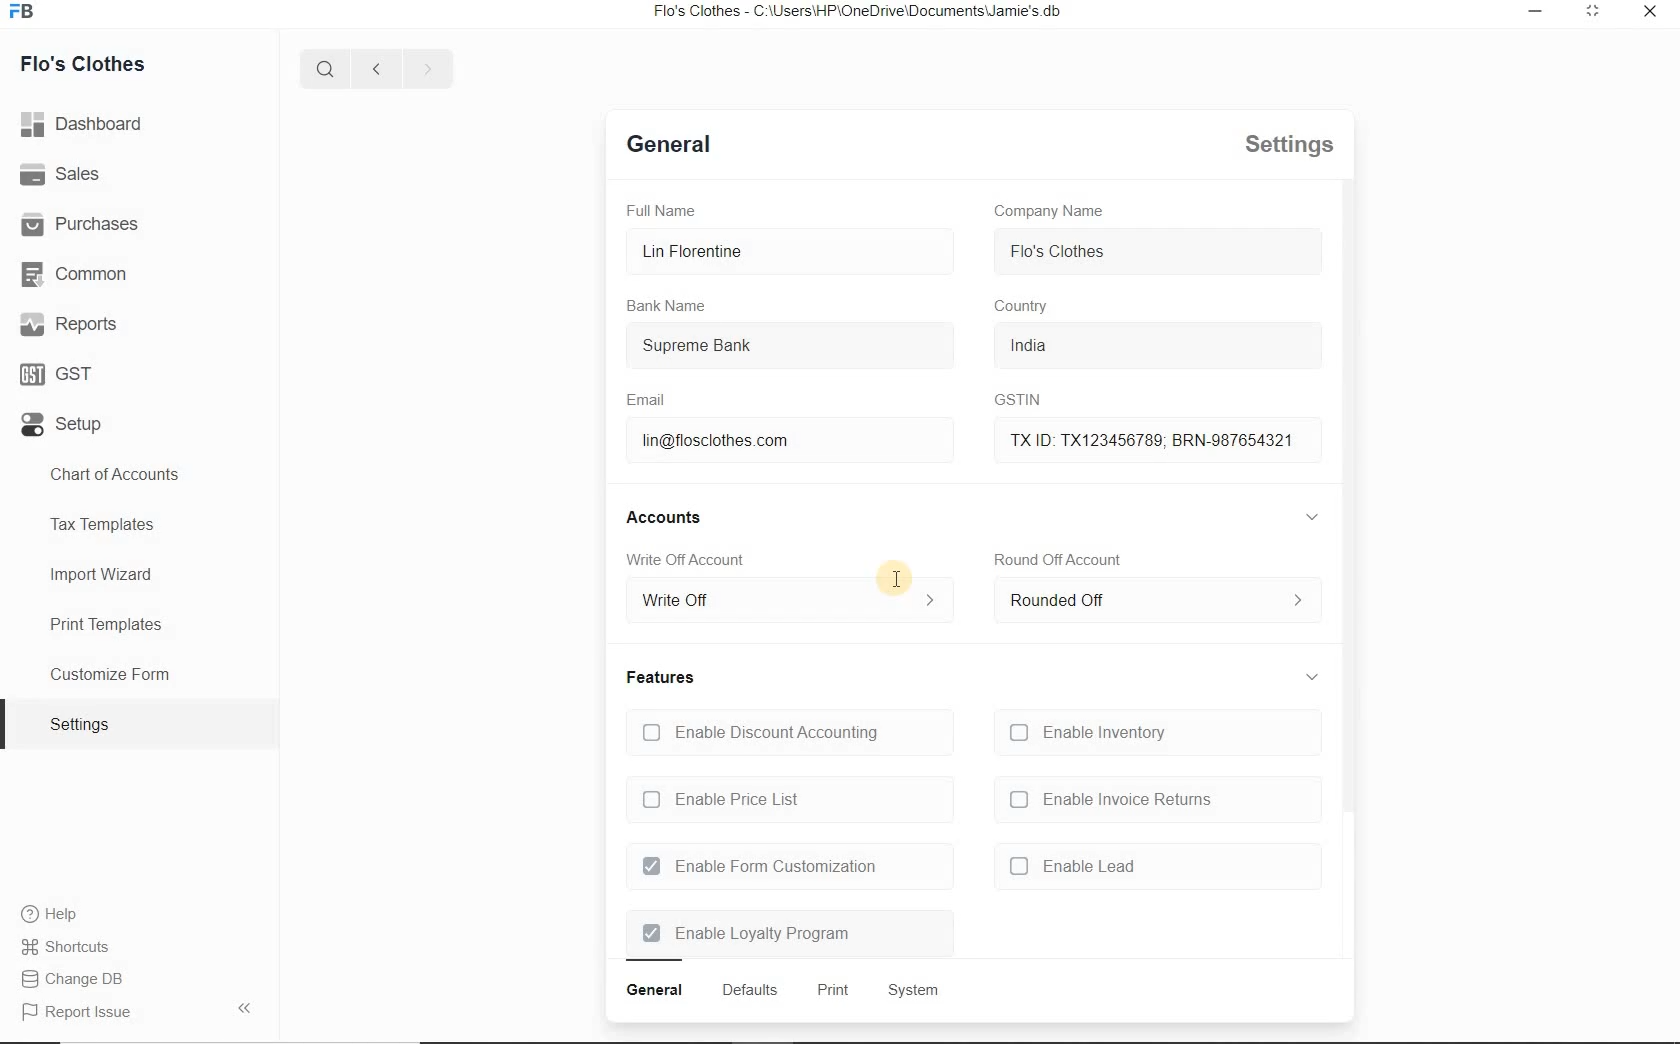 The height and width of the screenshot is (1044, 1680). I want to click on Dashboard, so click(87, 126).